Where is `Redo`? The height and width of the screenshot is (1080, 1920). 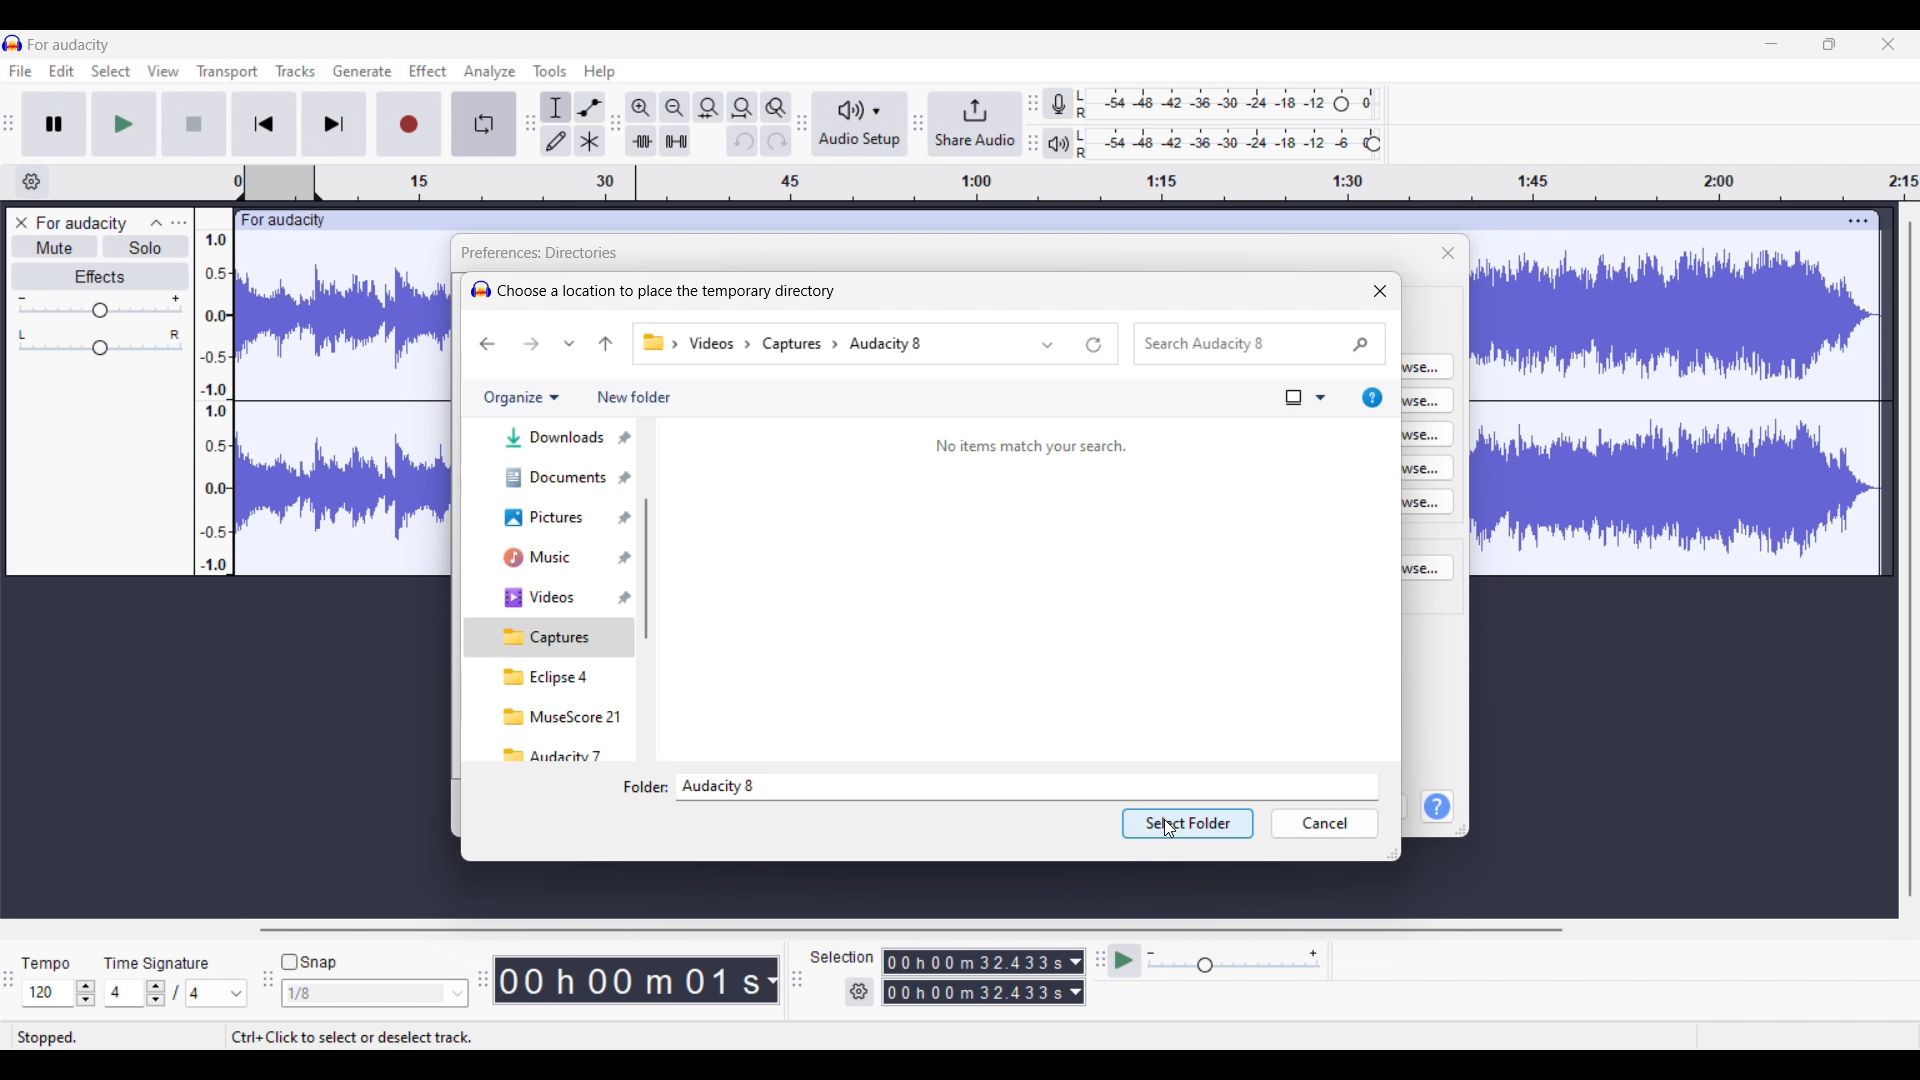 Redo is located at coordinates (776, 140).